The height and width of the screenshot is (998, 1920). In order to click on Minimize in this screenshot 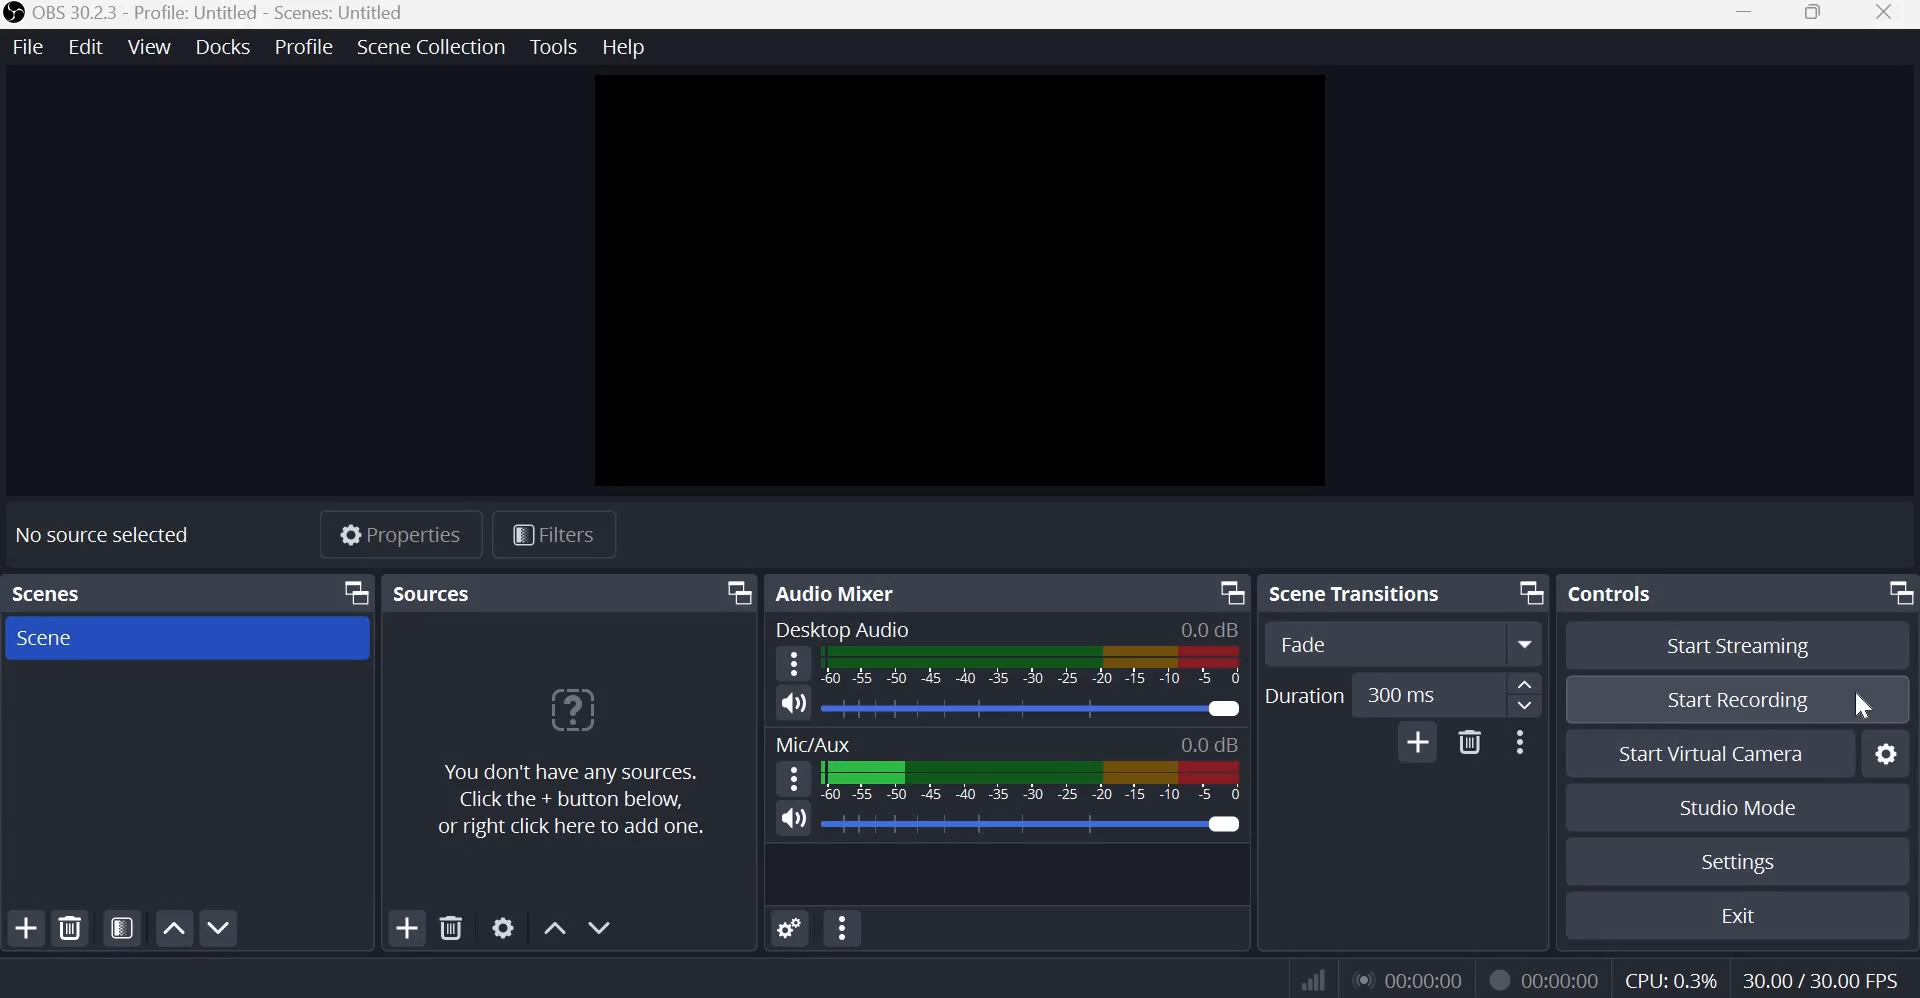, I will do `click(1747, 14)`.